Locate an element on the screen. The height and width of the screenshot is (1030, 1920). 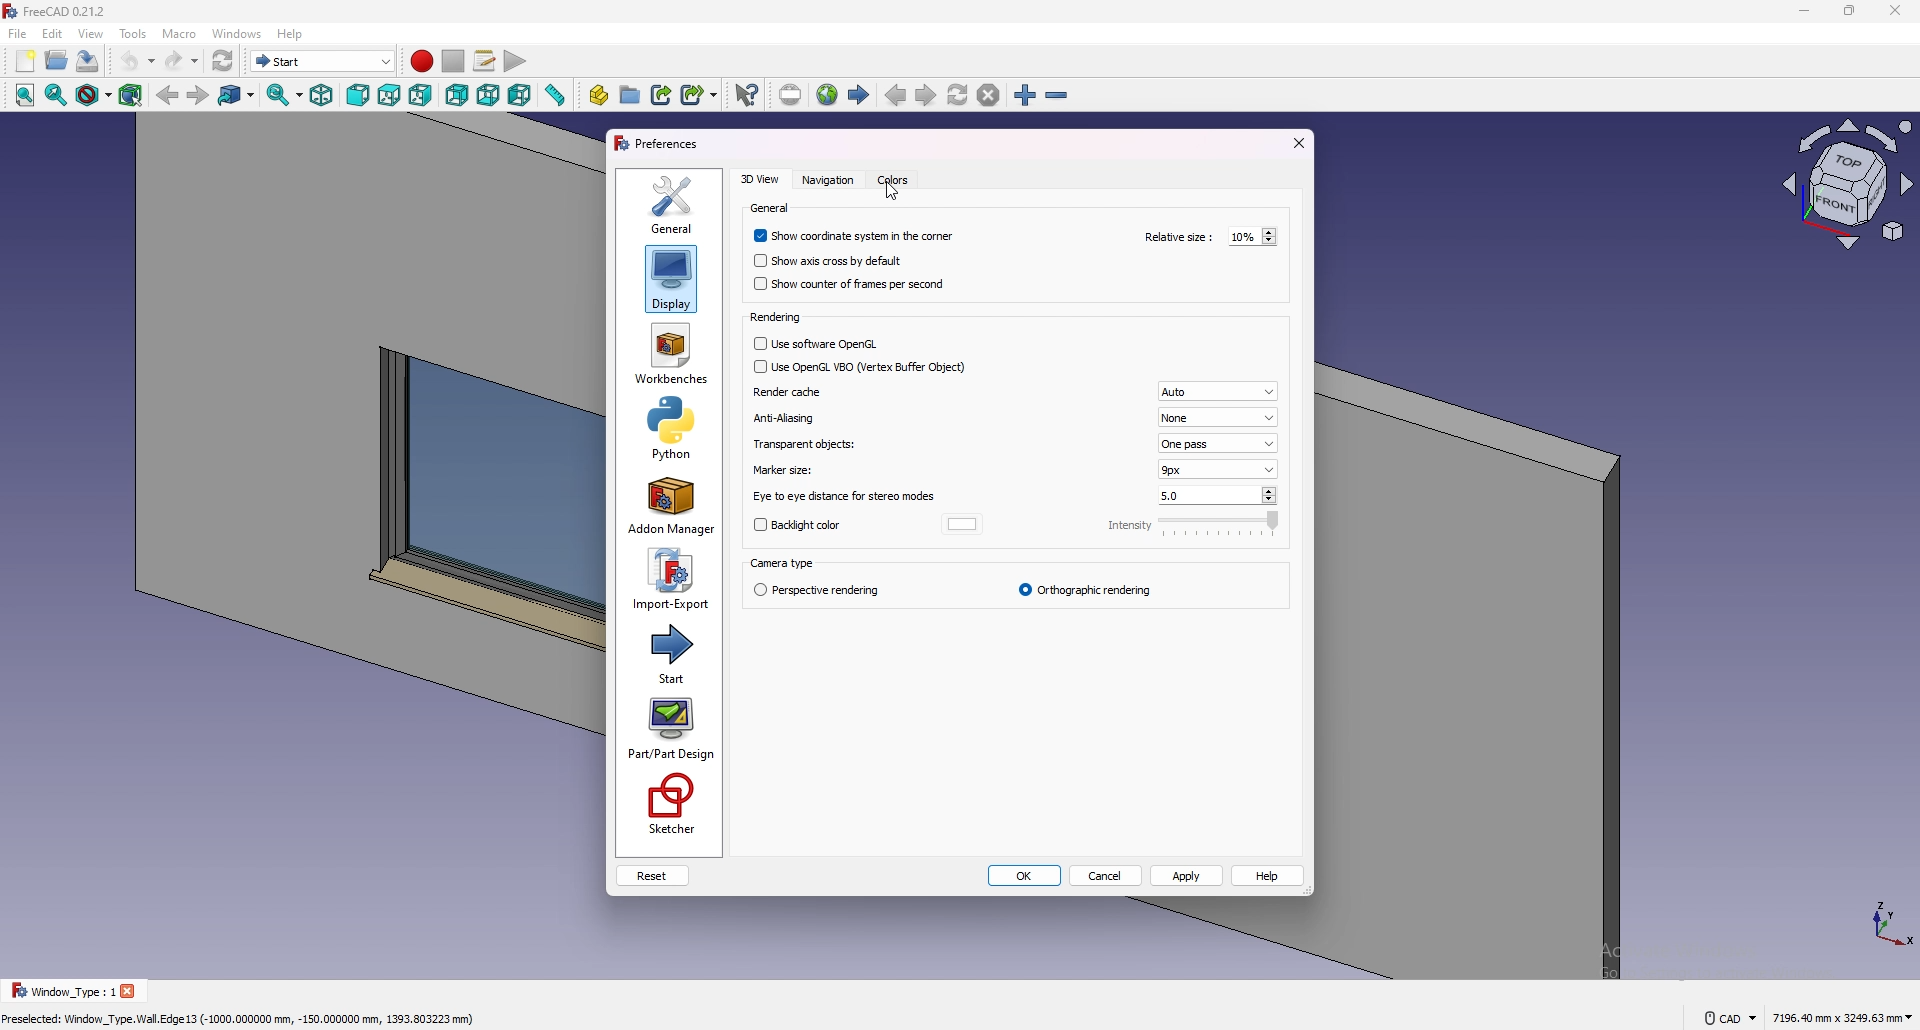
bounding box is located at coordinates (132, 95).